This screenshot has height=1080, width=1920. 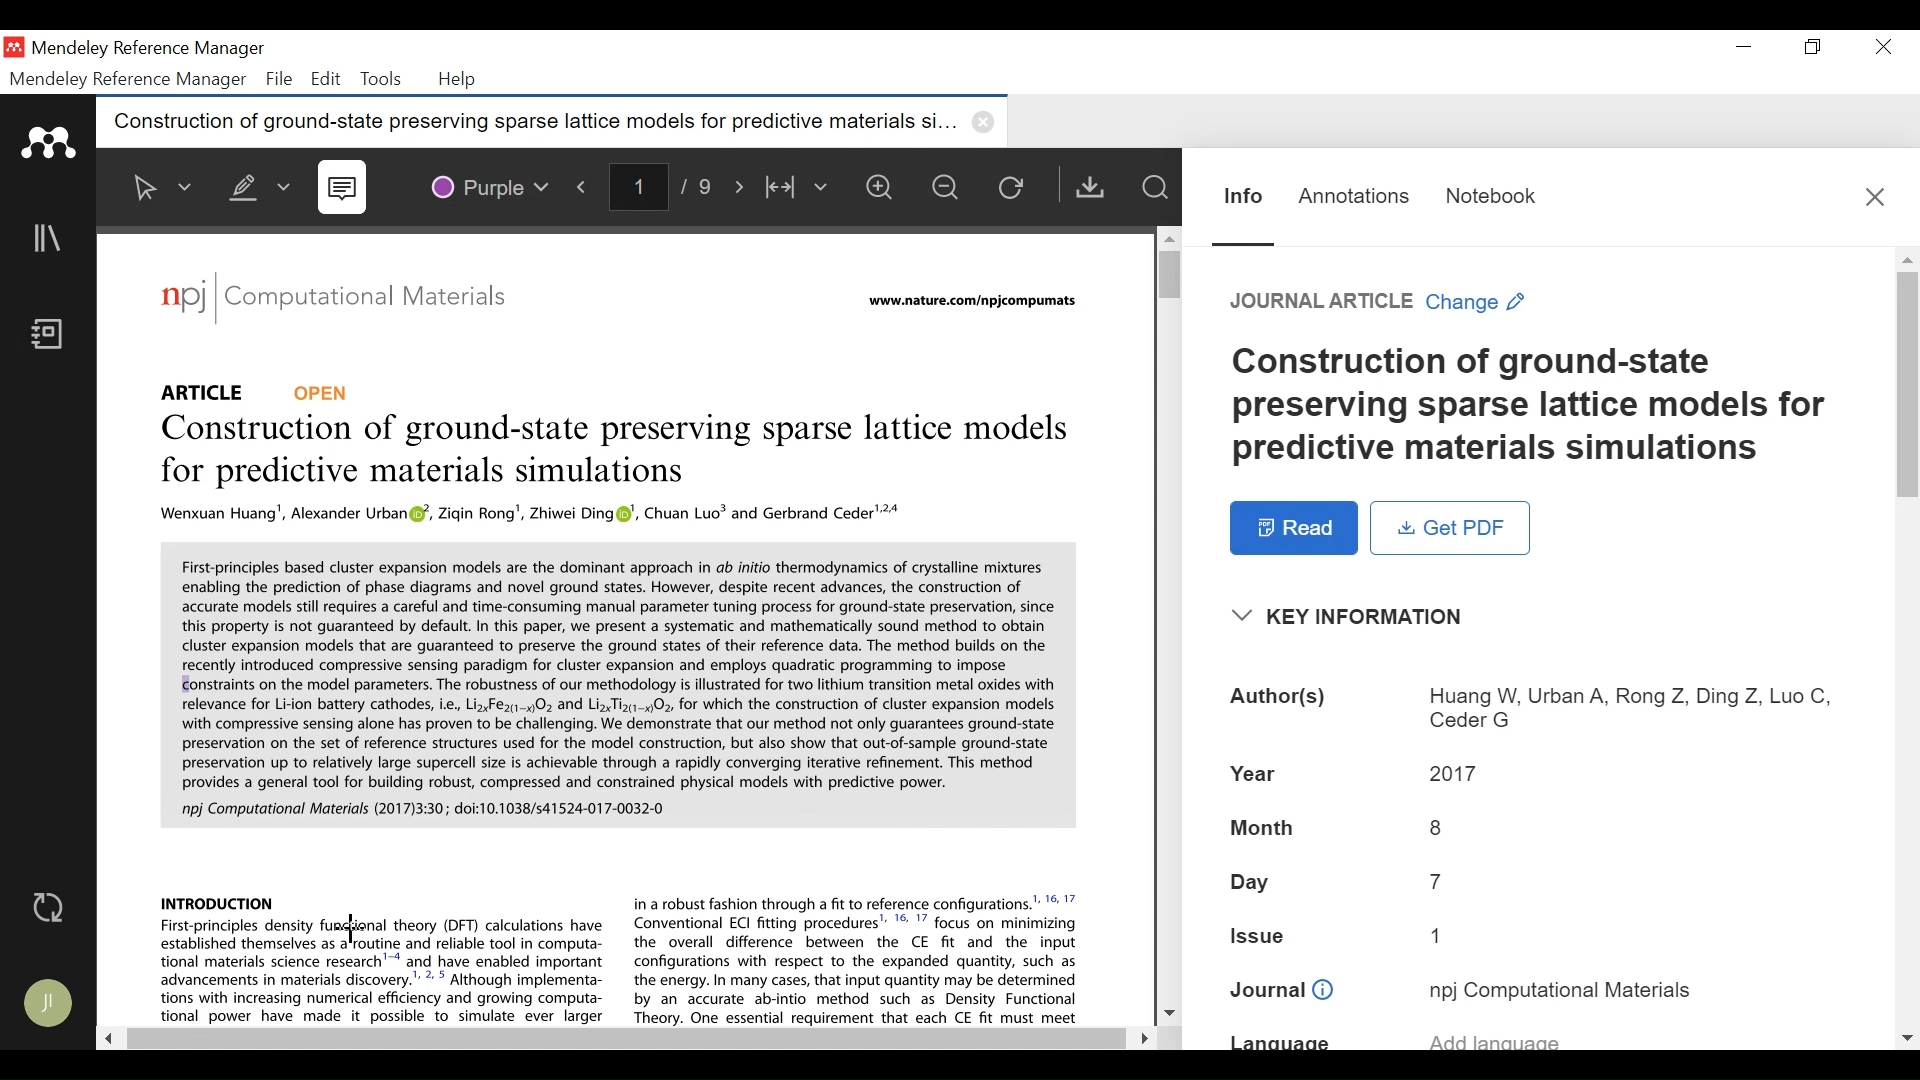 I want to click on Journal, so click(x=1539, y=990).